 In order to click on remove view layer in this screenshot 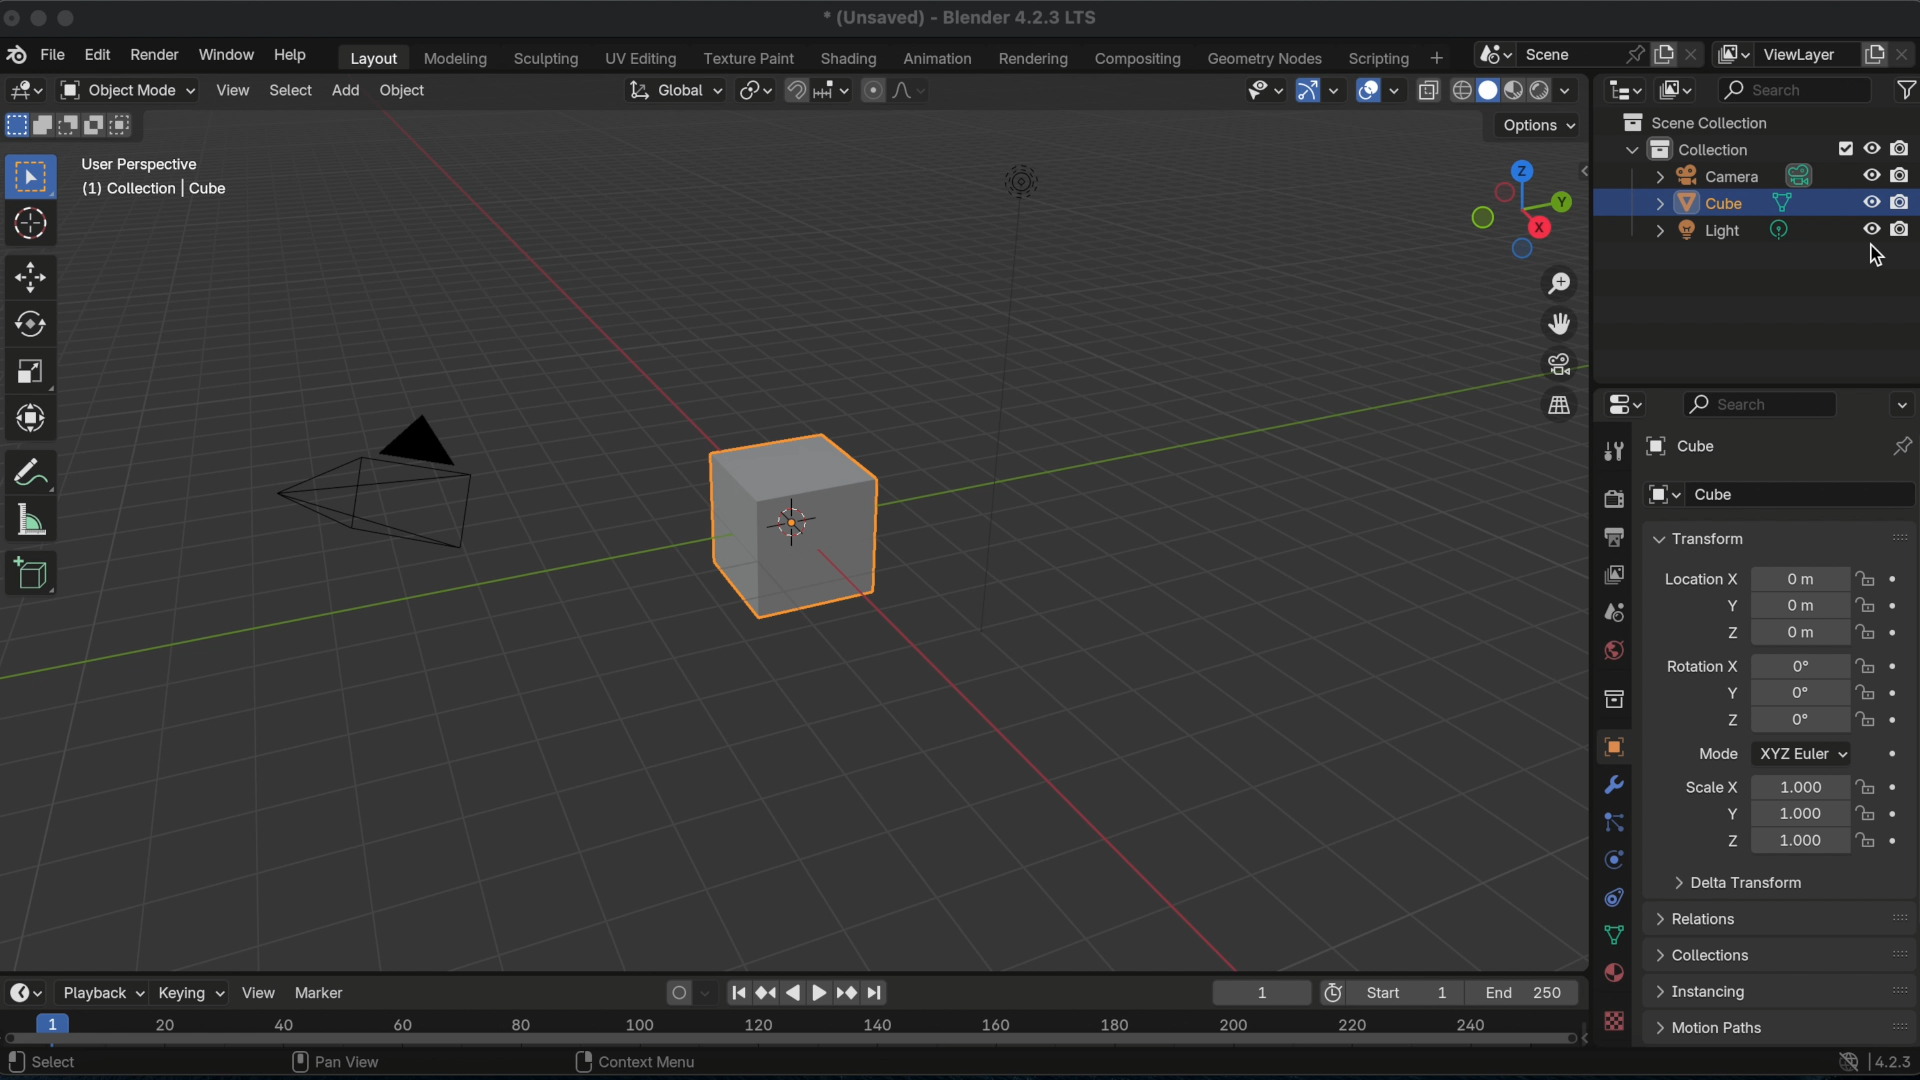, I will do `click(1905, 57)`.